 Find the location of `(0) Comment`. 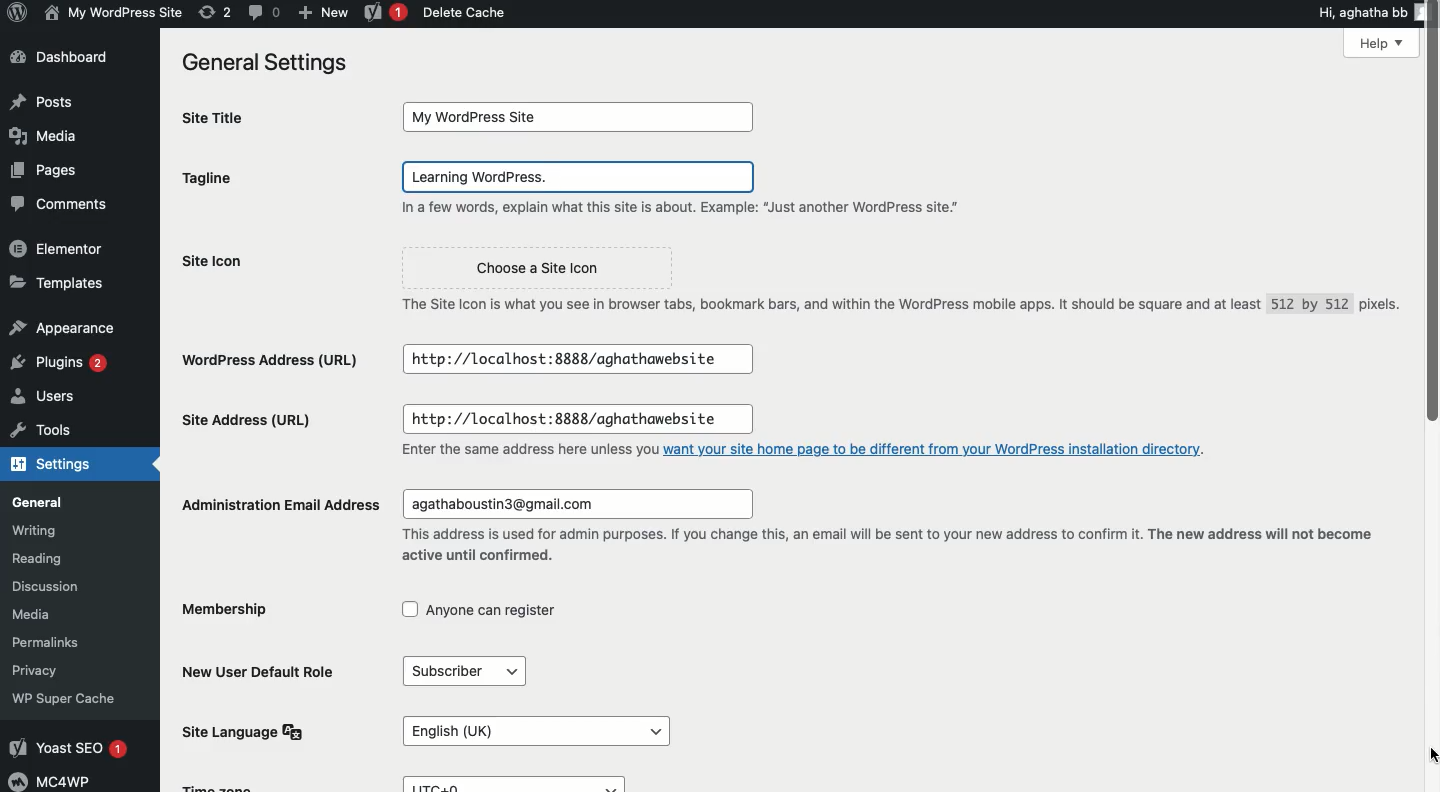

(0) Comment is located at coordinates (263, 12).